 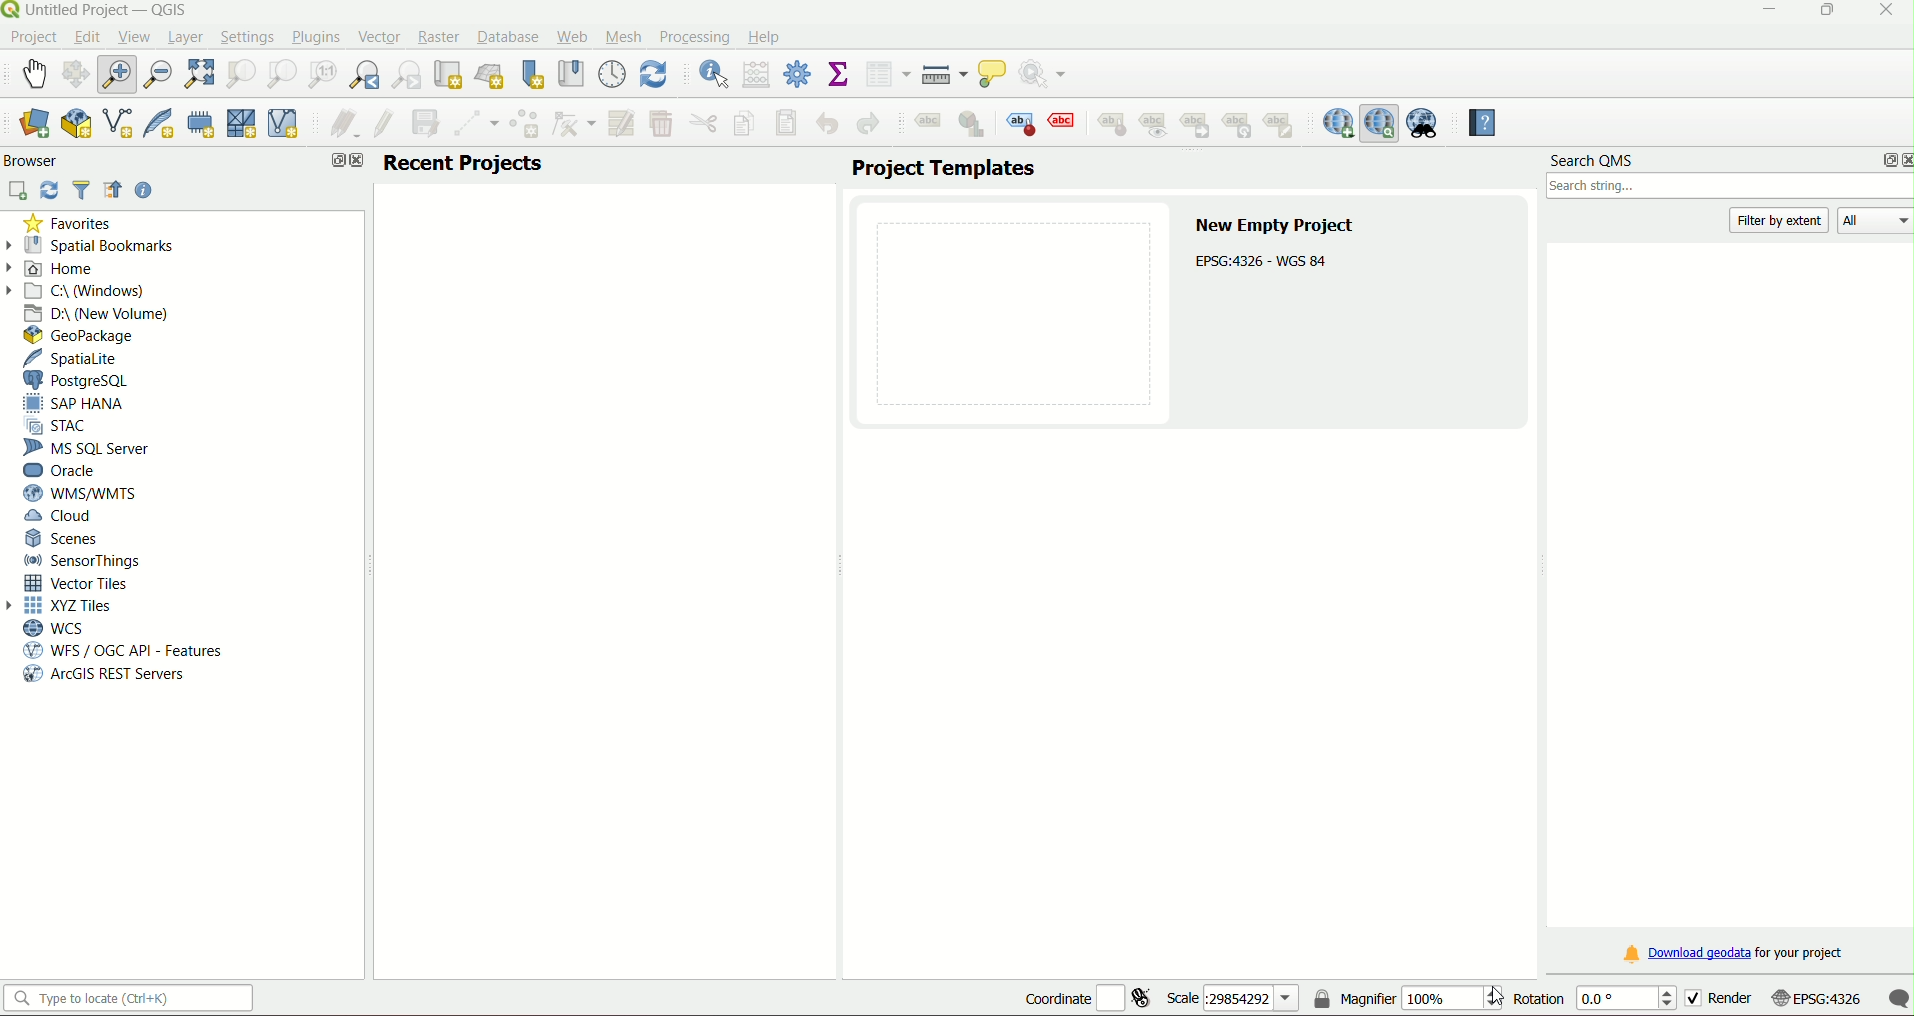 What do you see at coordinates (477, 125) in the screenshot?
I see `digitized with   ` at bounding box center [477, 125].